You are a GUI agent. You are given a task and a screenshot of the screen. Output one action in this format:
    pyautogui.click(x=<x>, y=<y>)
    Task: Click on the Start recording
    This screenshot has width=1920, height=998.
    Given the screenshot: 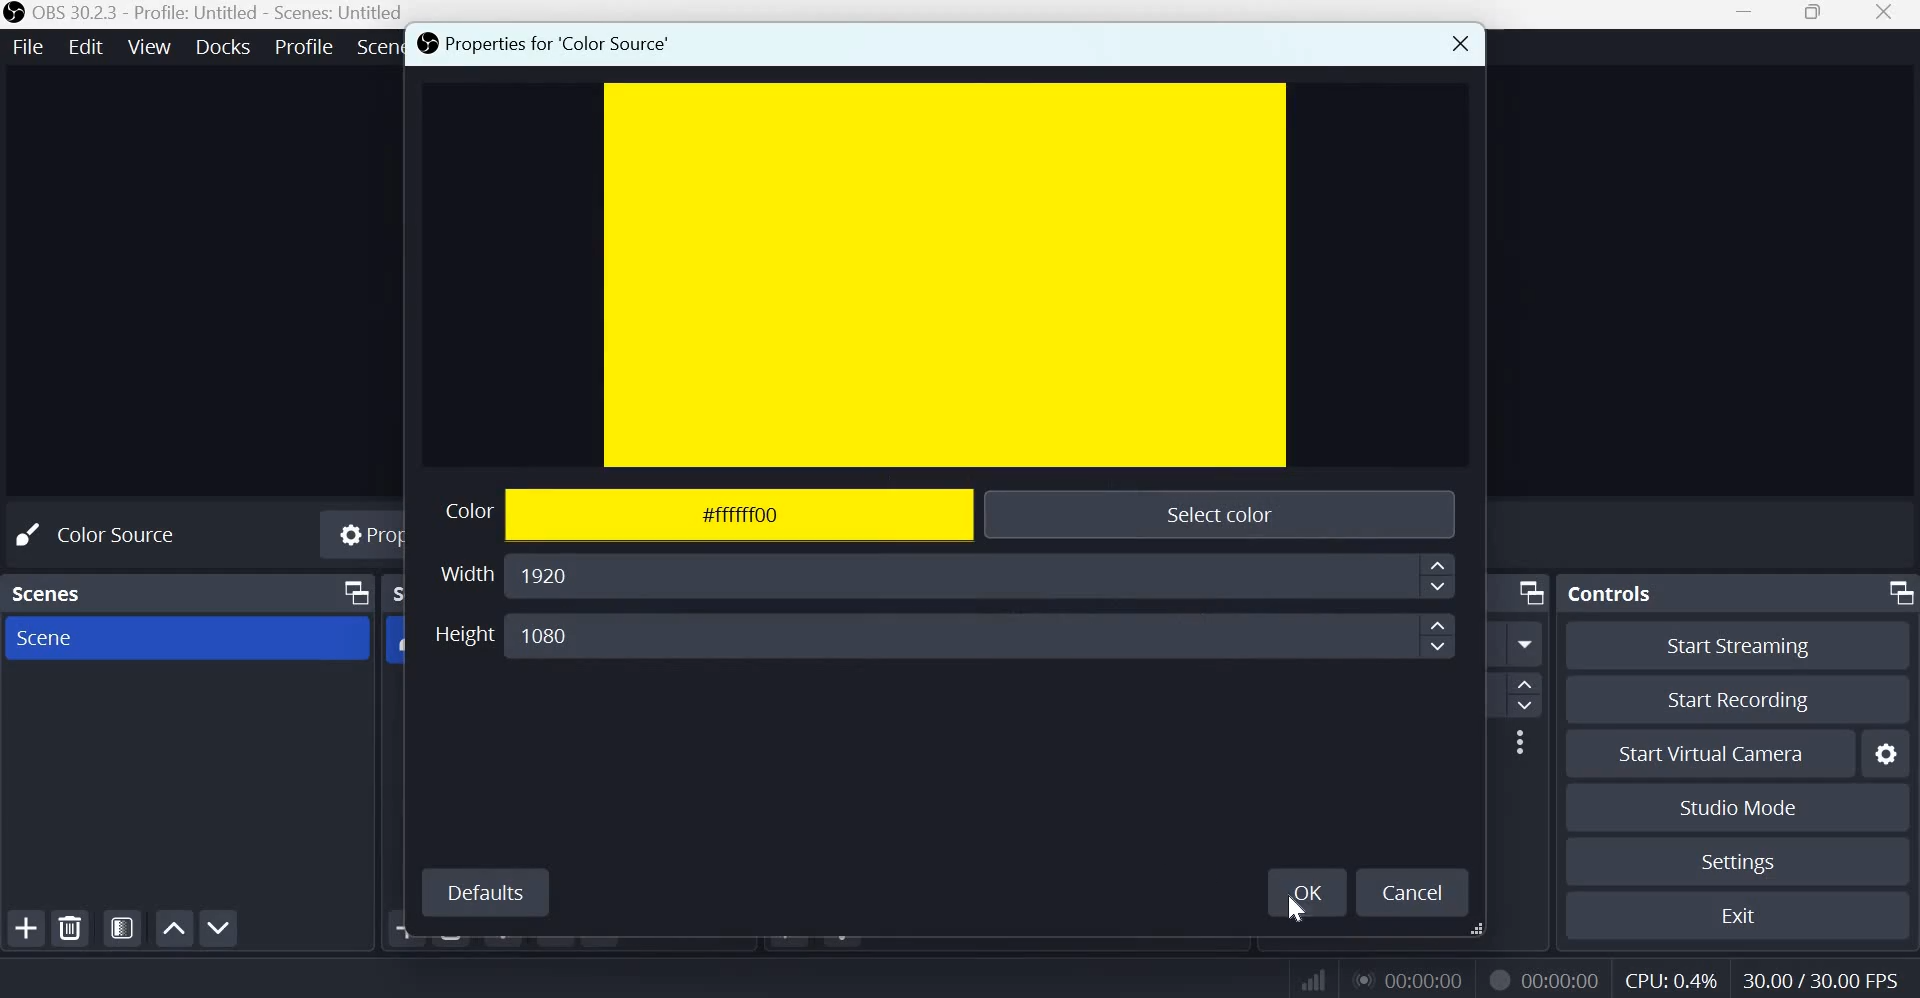 What is the action you would take?
    pyautogui.click(x=1749, y=701)
    